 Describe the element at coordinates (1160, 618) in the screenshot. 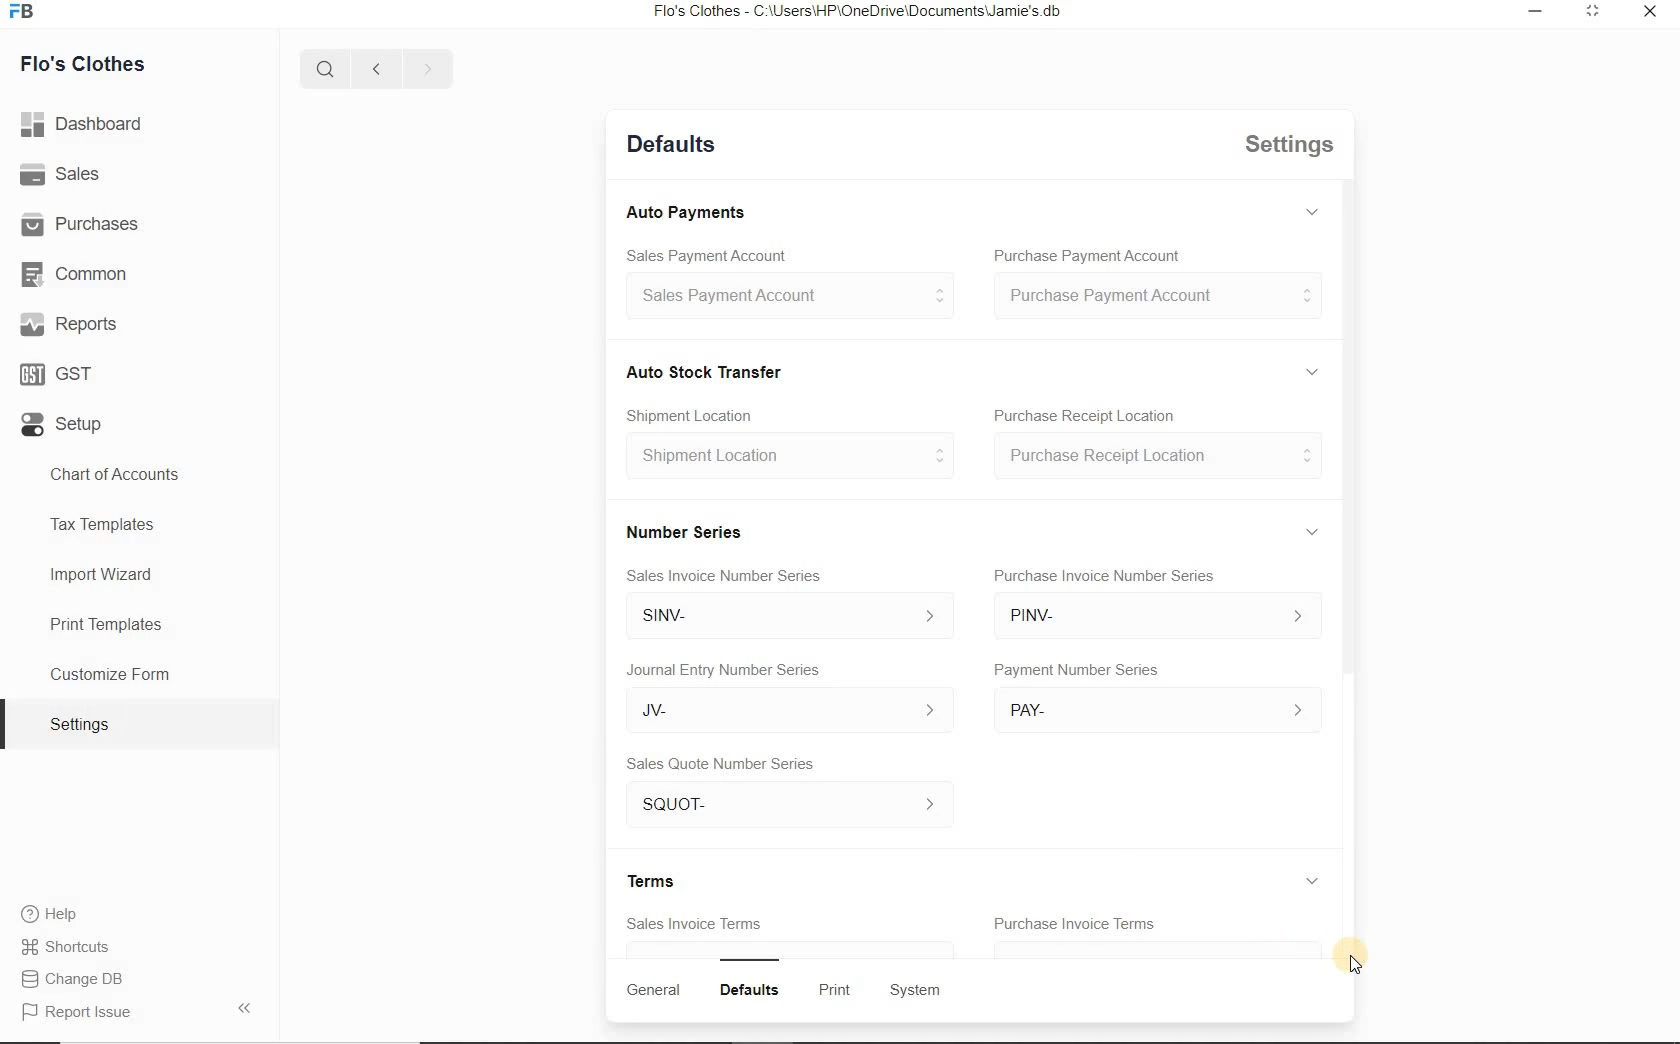

I see `PINV` at that location.